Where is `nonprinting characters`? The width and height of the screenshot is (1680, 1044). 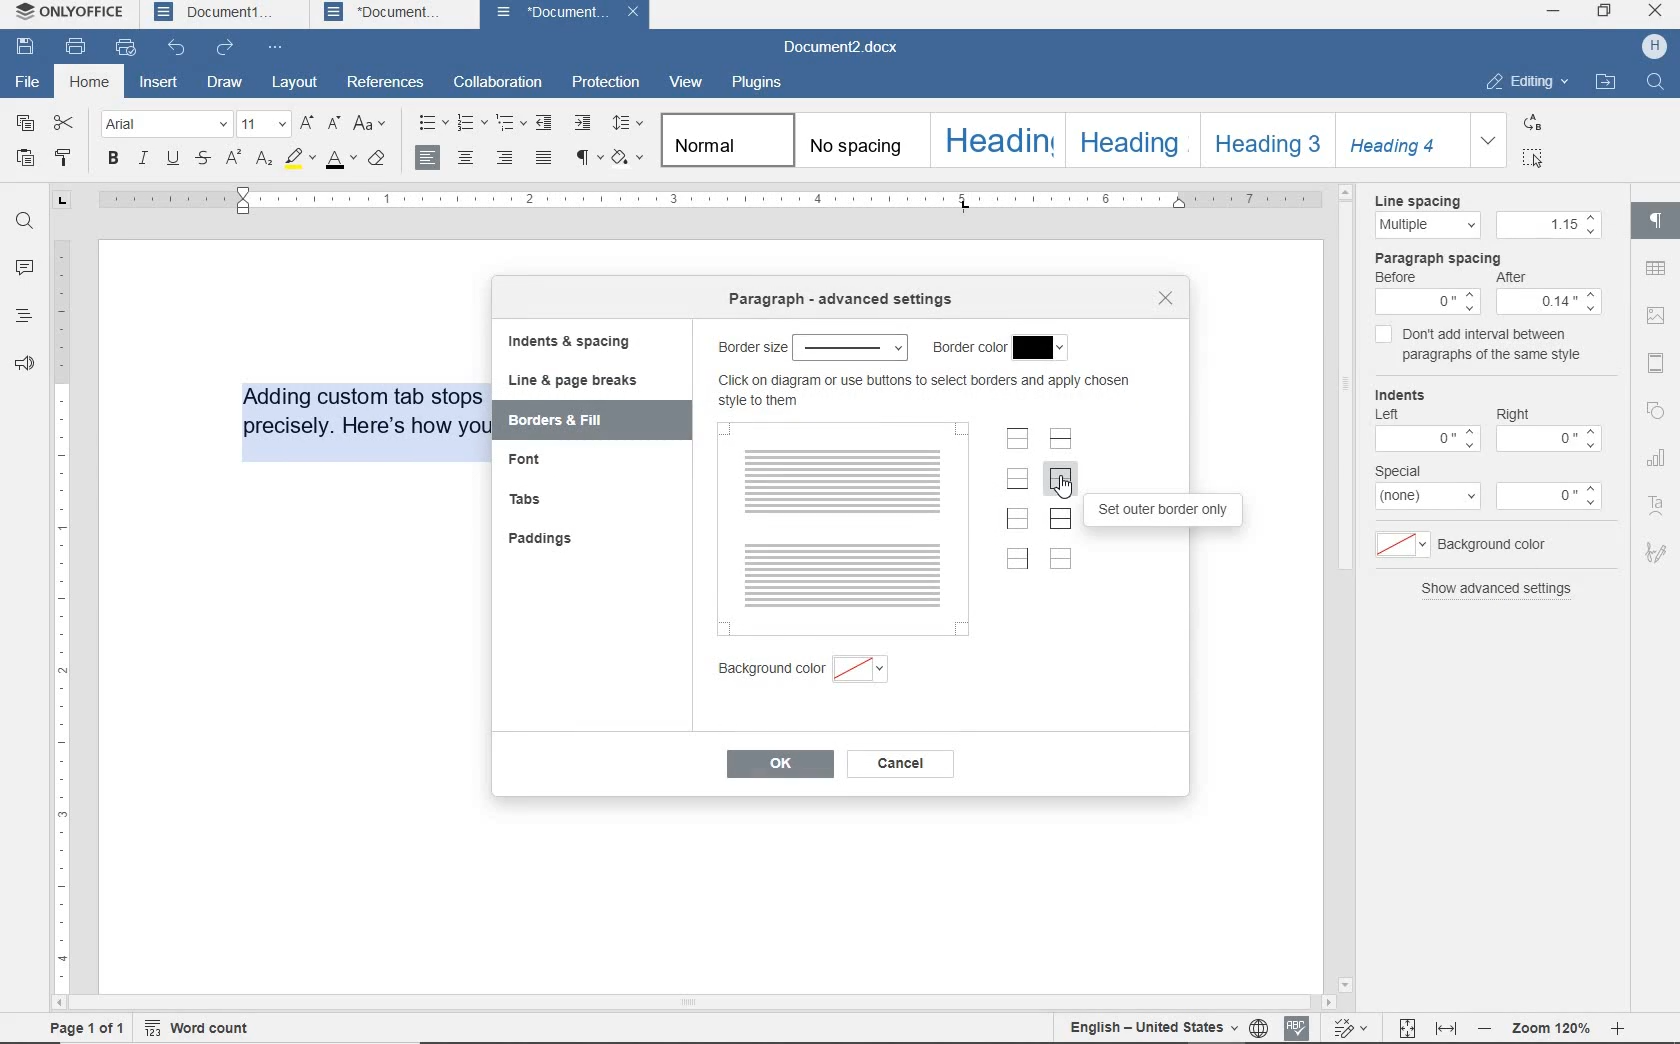
nonprinting characters is located at coordinates (587, 160).